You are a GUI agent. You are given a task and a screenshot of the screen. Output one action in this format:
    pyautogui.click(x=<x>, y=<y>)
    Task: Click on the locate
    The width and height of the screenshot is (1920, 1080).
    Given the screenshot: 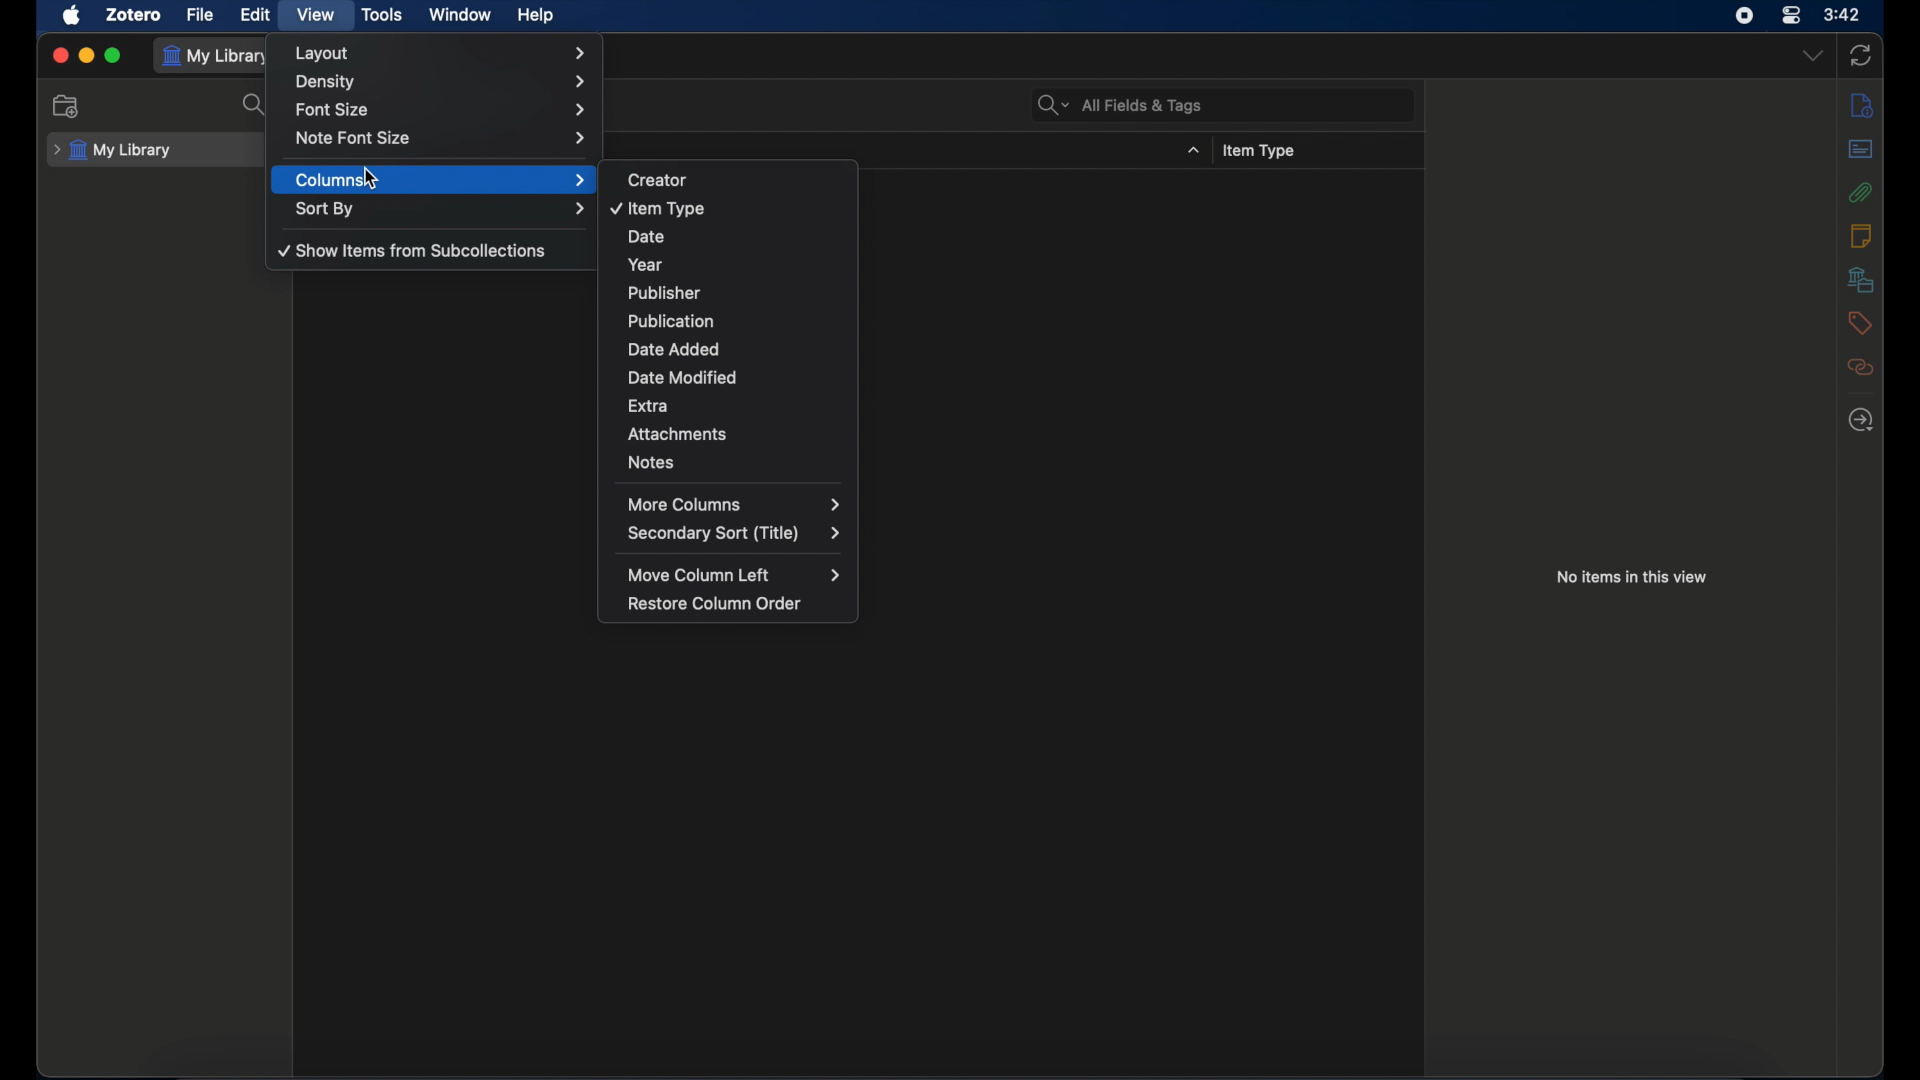 What is the action you would take?
    pyautogui.click(x=1860, y=418)
    